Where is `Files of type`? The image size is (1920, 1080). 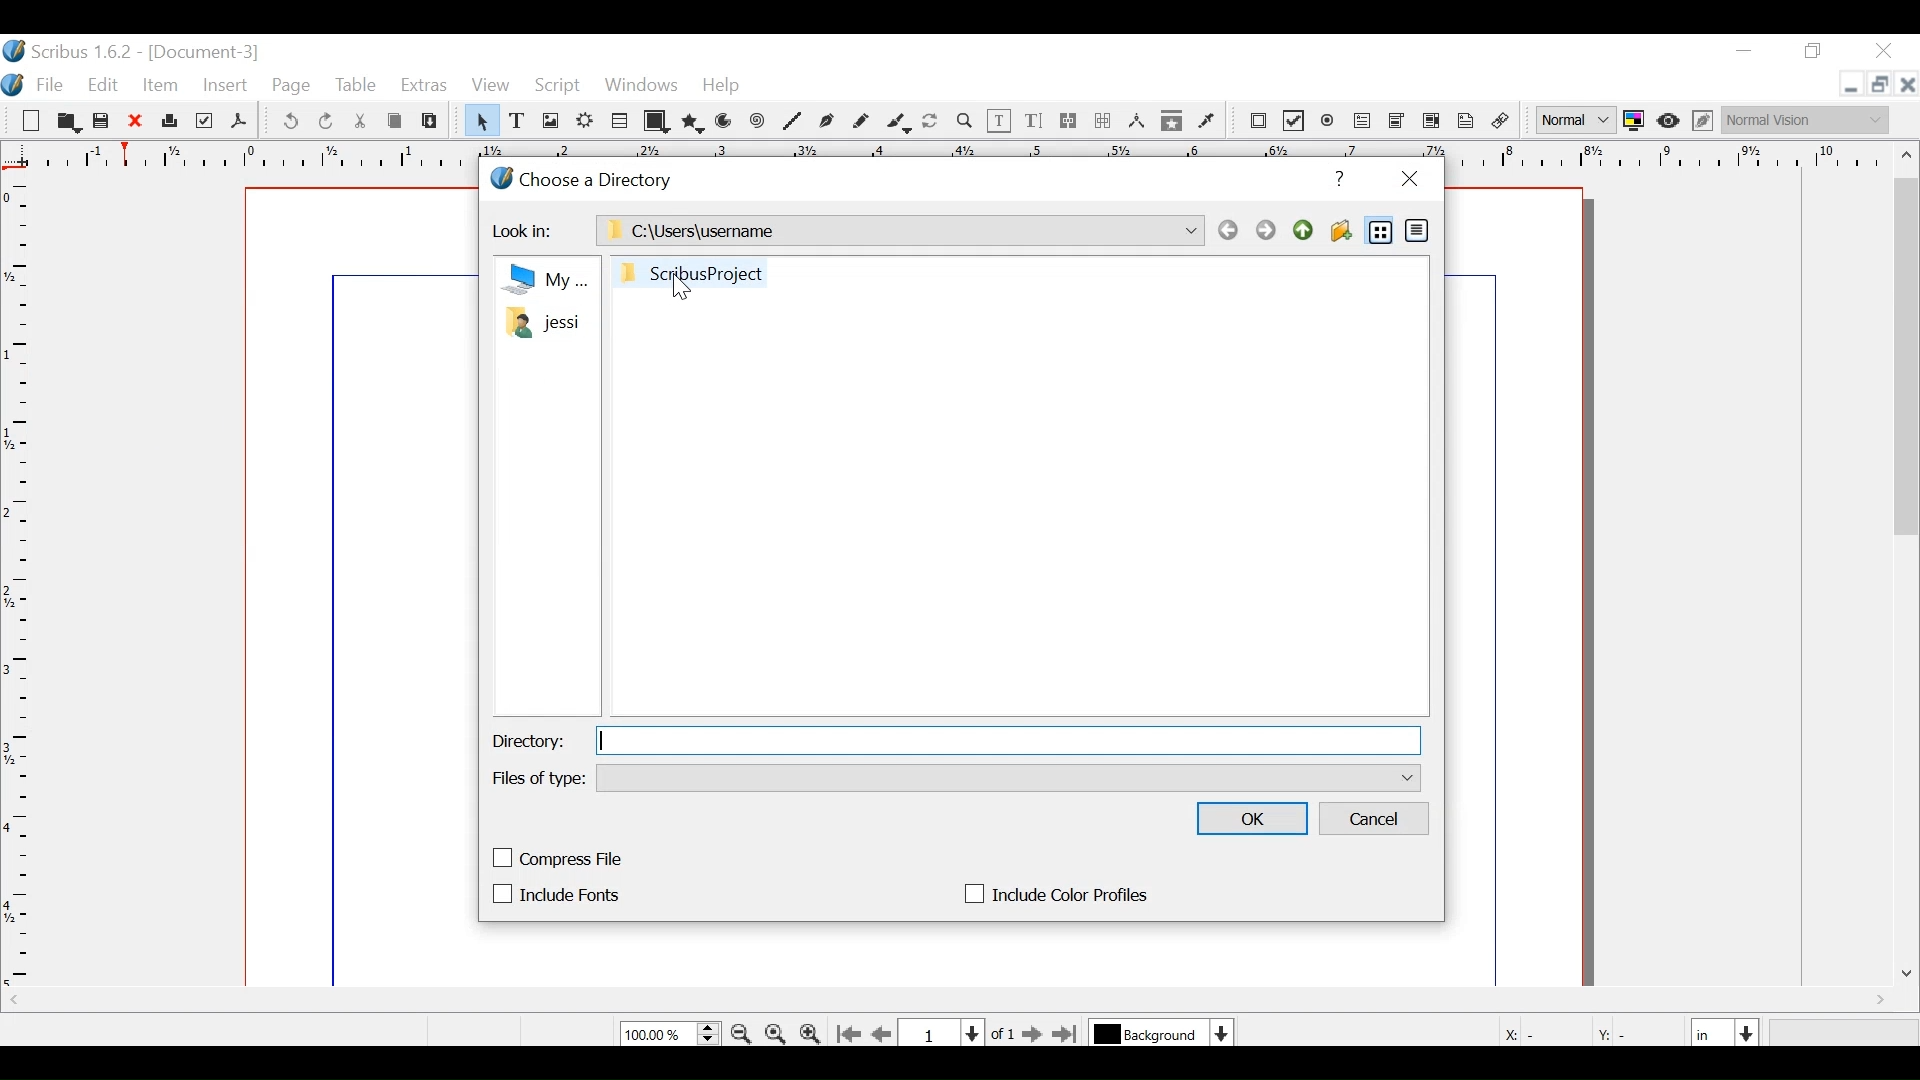
Files of type is located at coordinates (541, 778).